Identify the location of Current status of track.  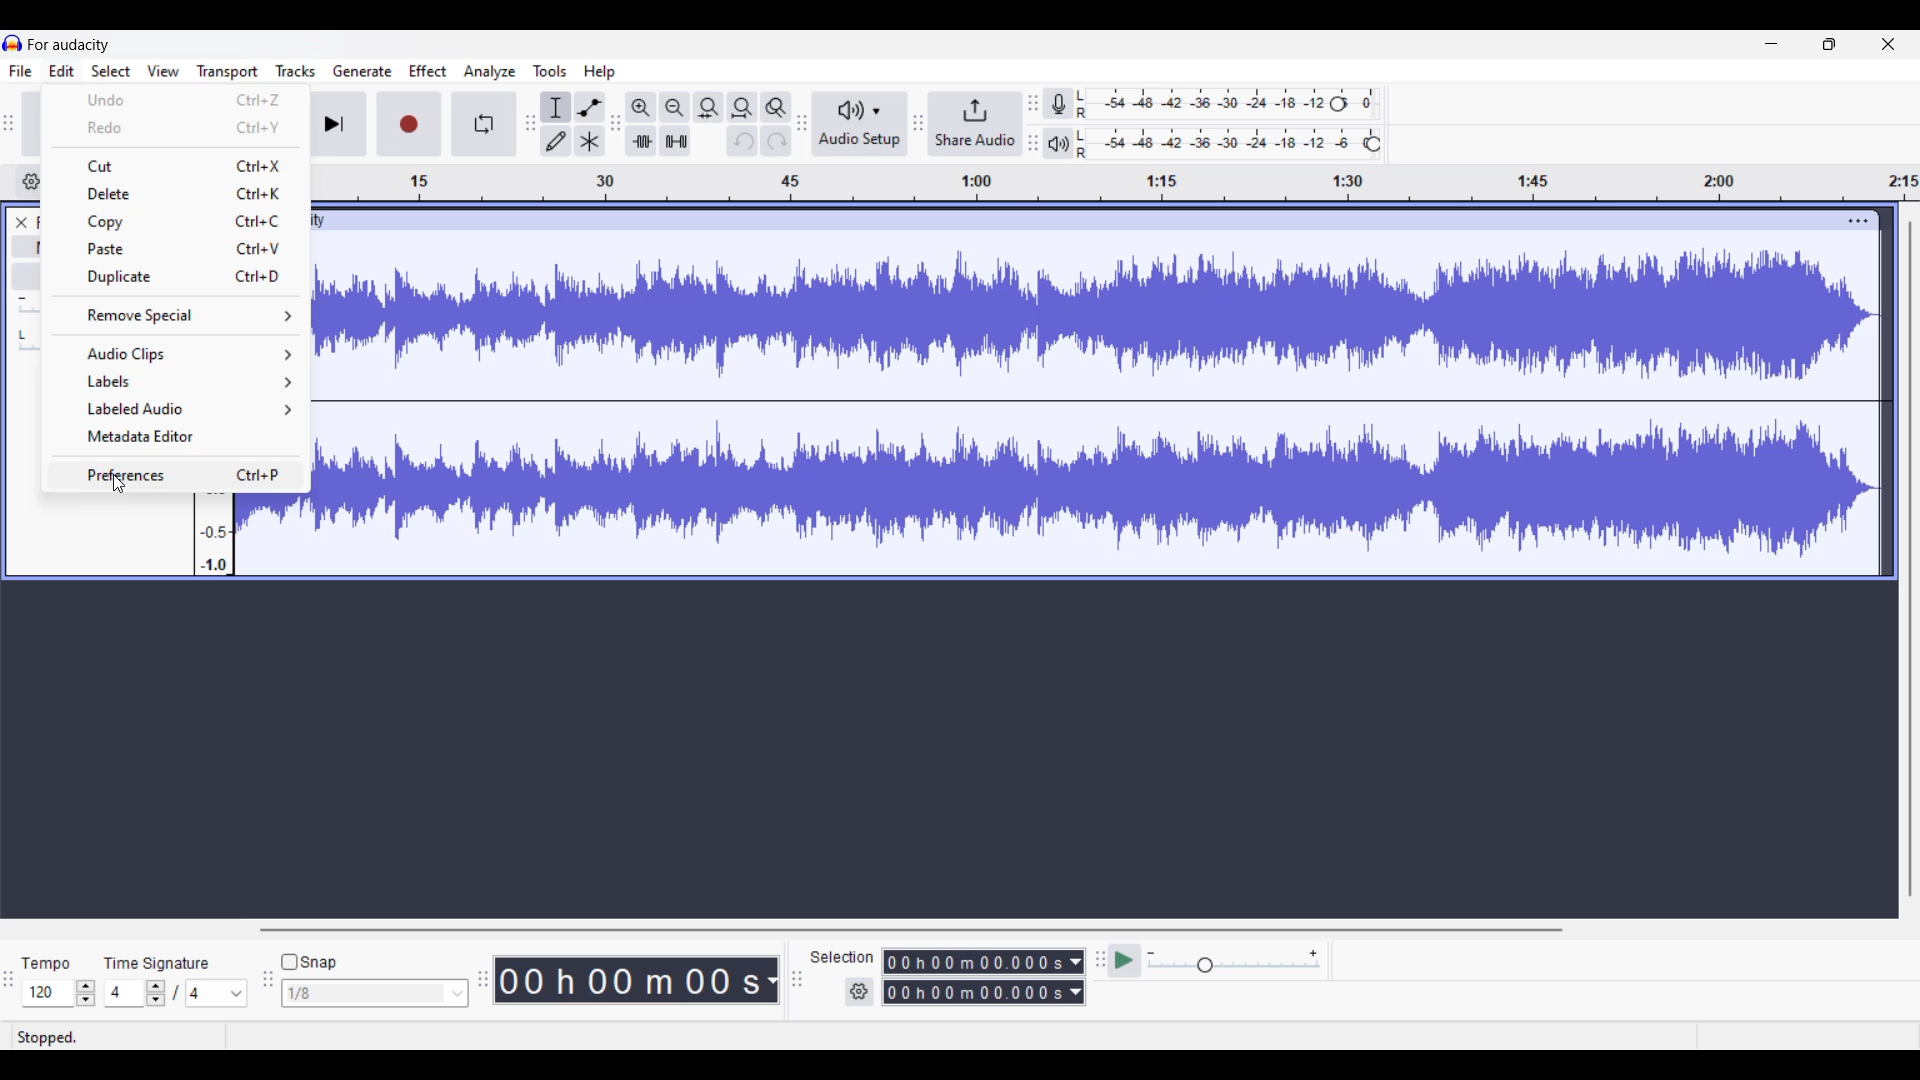
(47, 1038).